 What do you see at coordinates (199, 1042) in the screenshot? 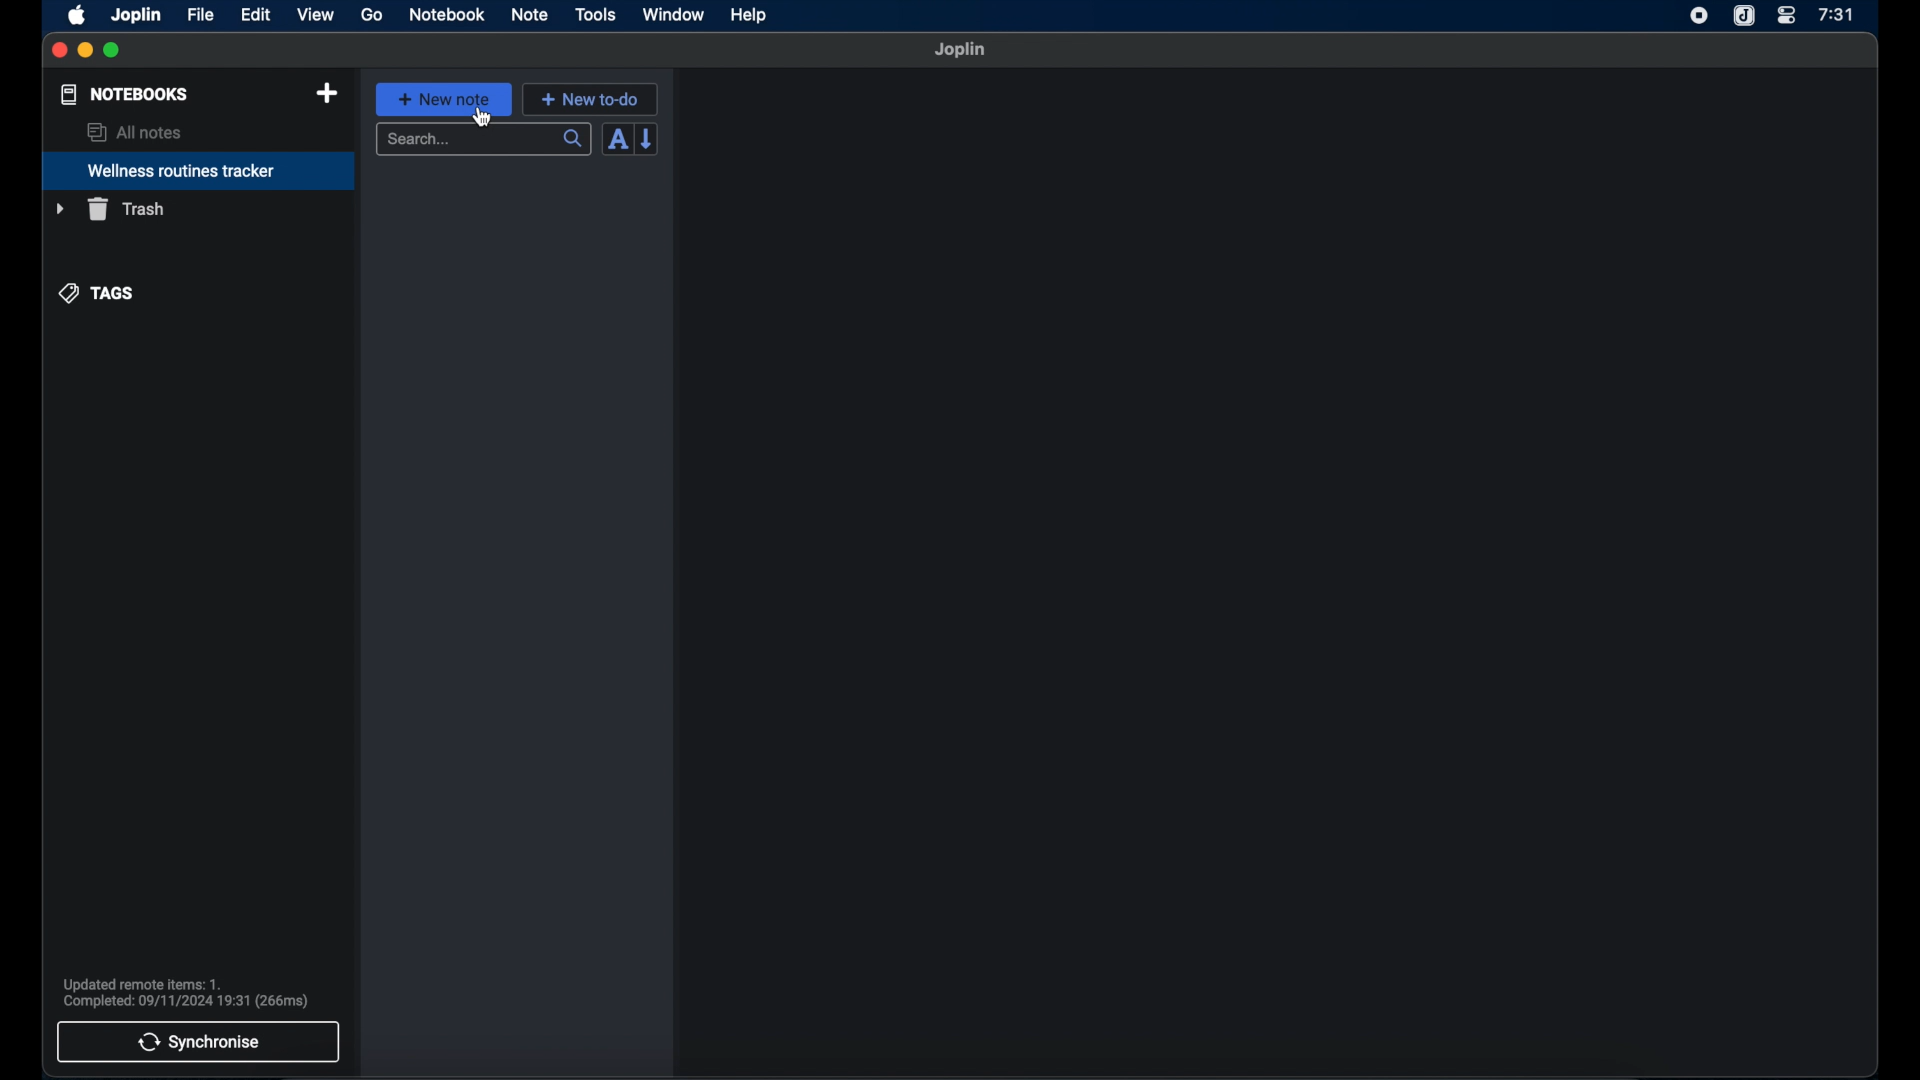
I see `synchronise` at bounding box center [199, 1042].